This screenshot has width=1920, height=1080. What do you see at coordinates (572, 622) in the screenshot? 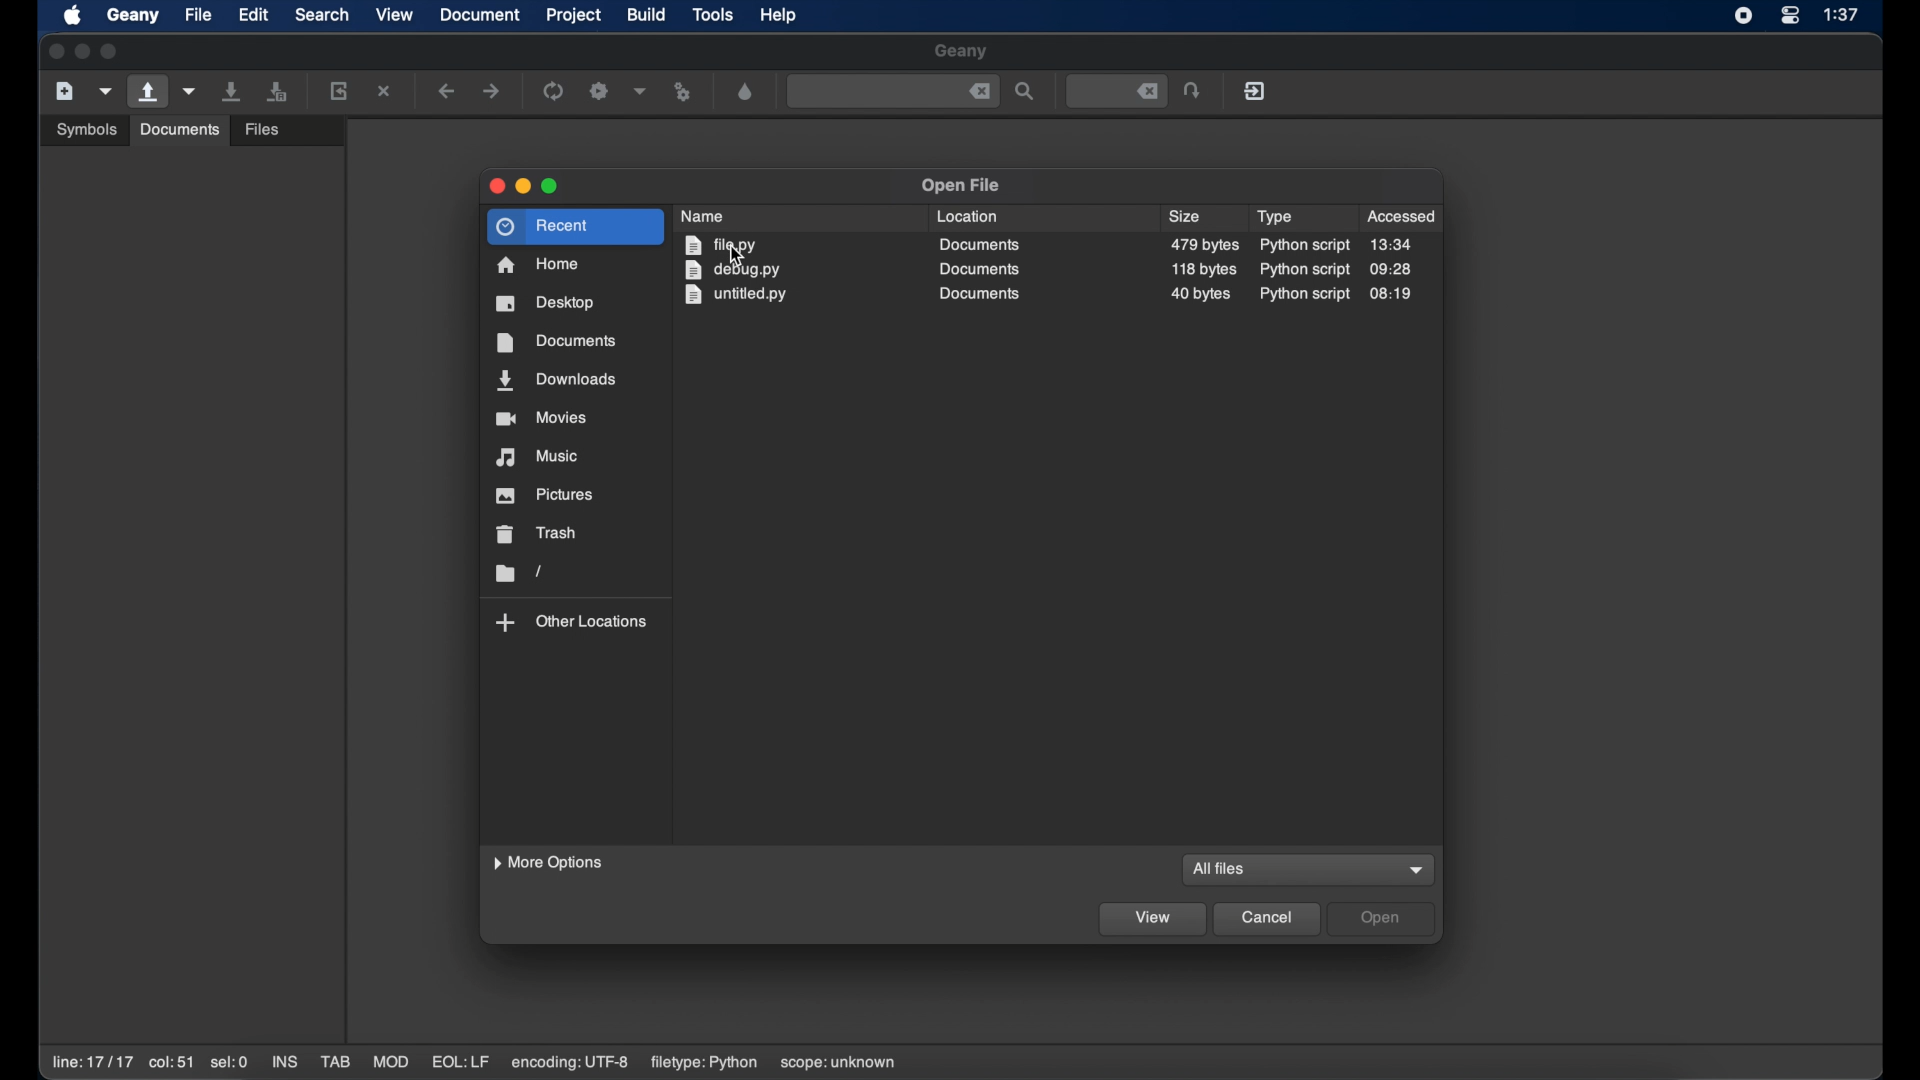
I see `other locations` at bounding box center [572, 622].